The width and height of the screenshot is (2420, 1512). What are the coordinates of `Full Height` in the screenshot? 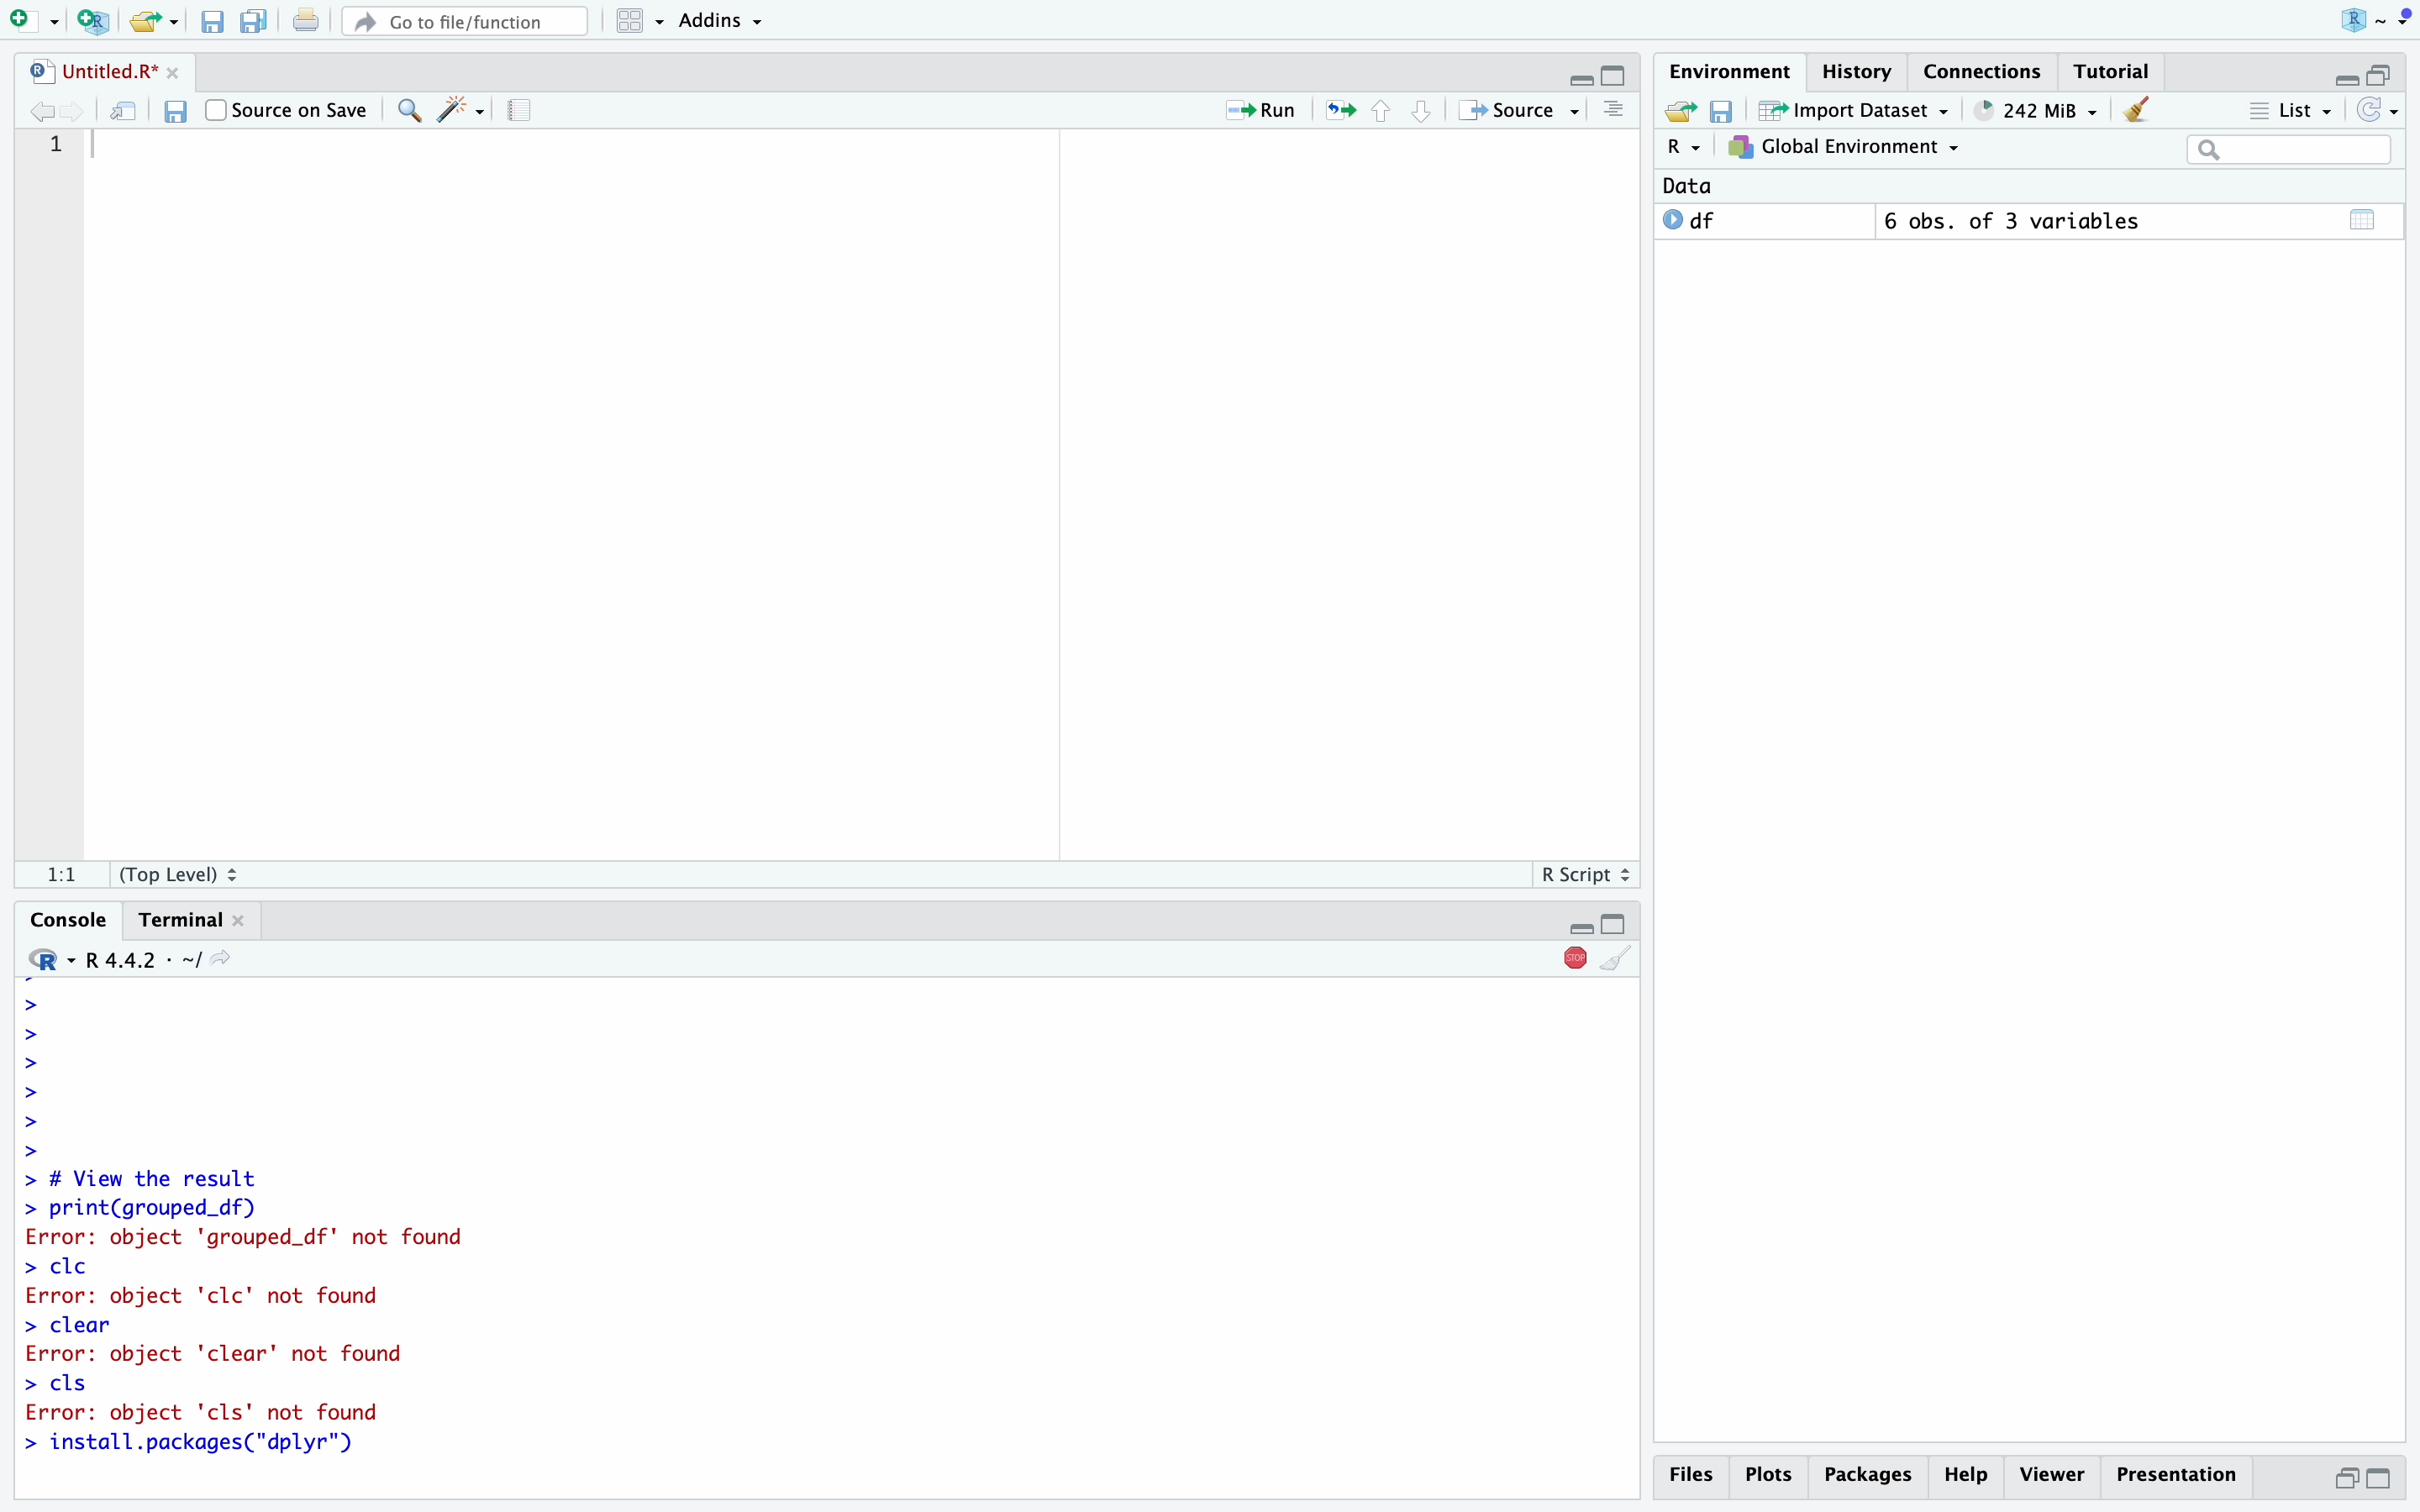 It's located at (1617, 924).